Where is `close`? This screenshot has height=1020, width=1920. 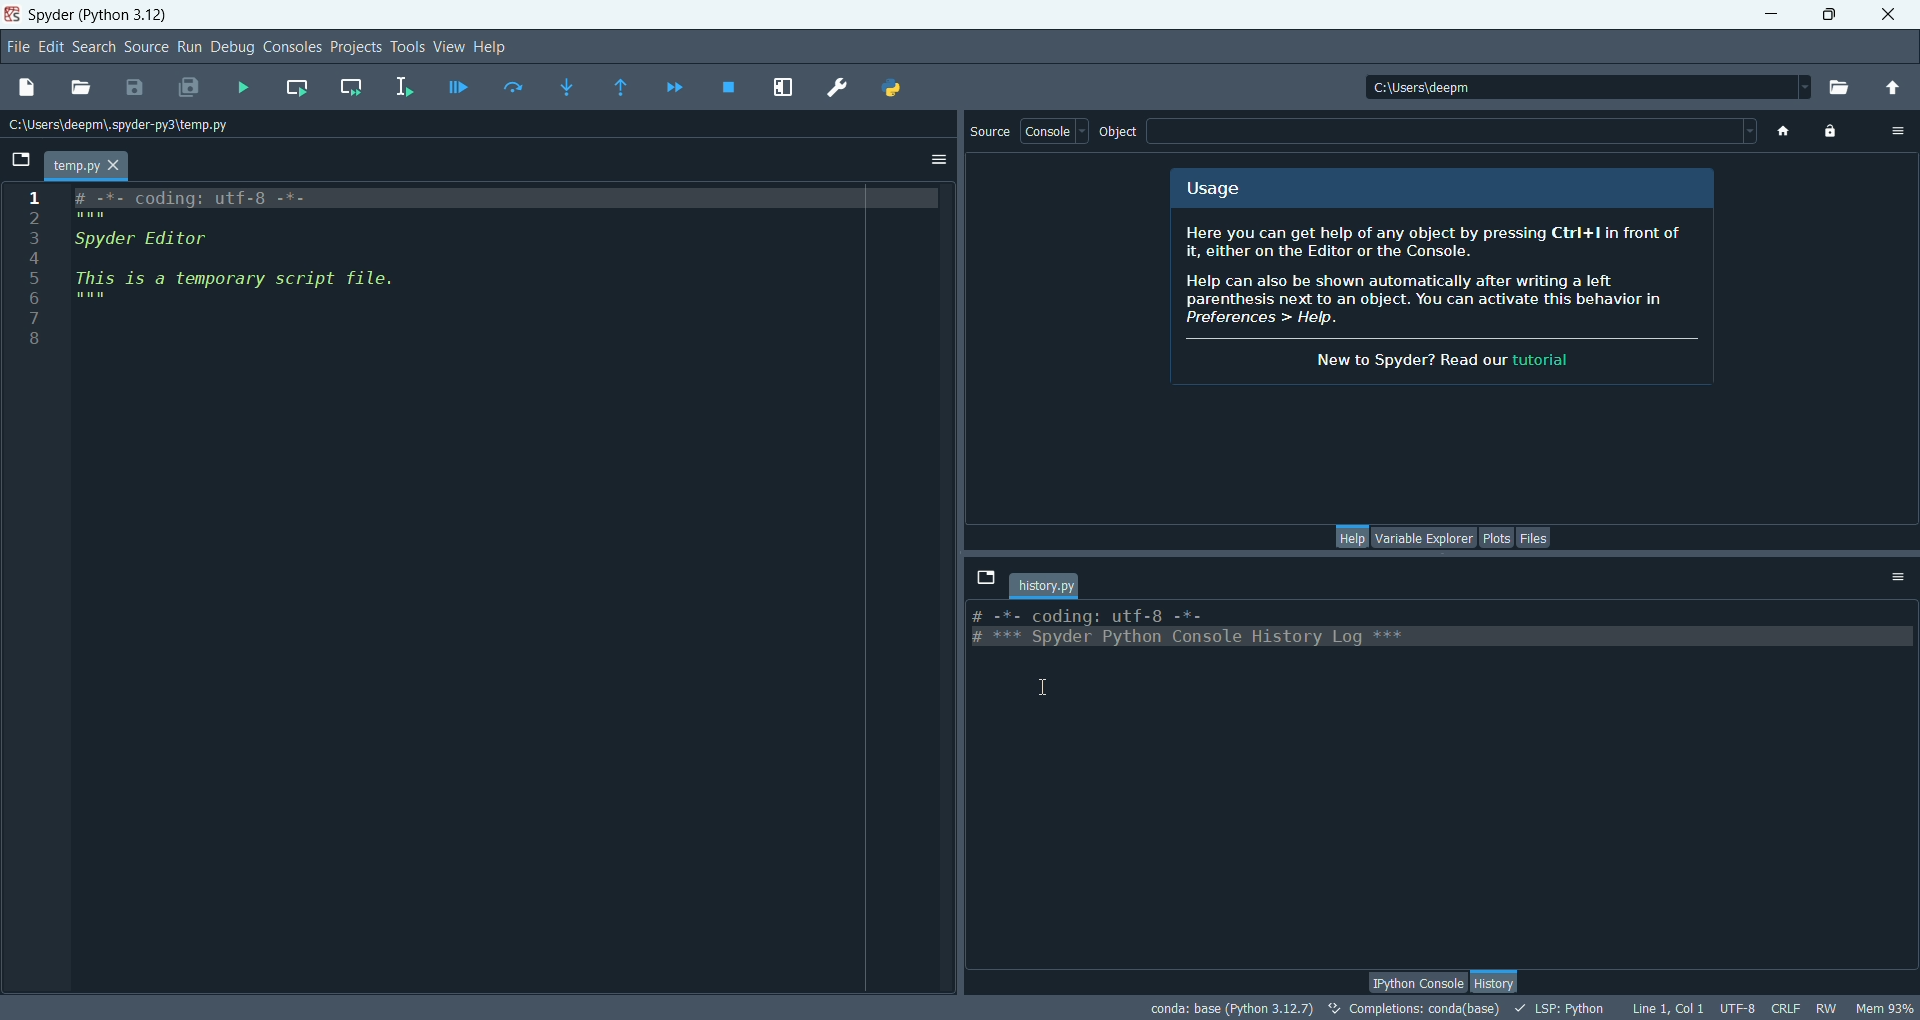 close is located at coordinates (1886, 12).